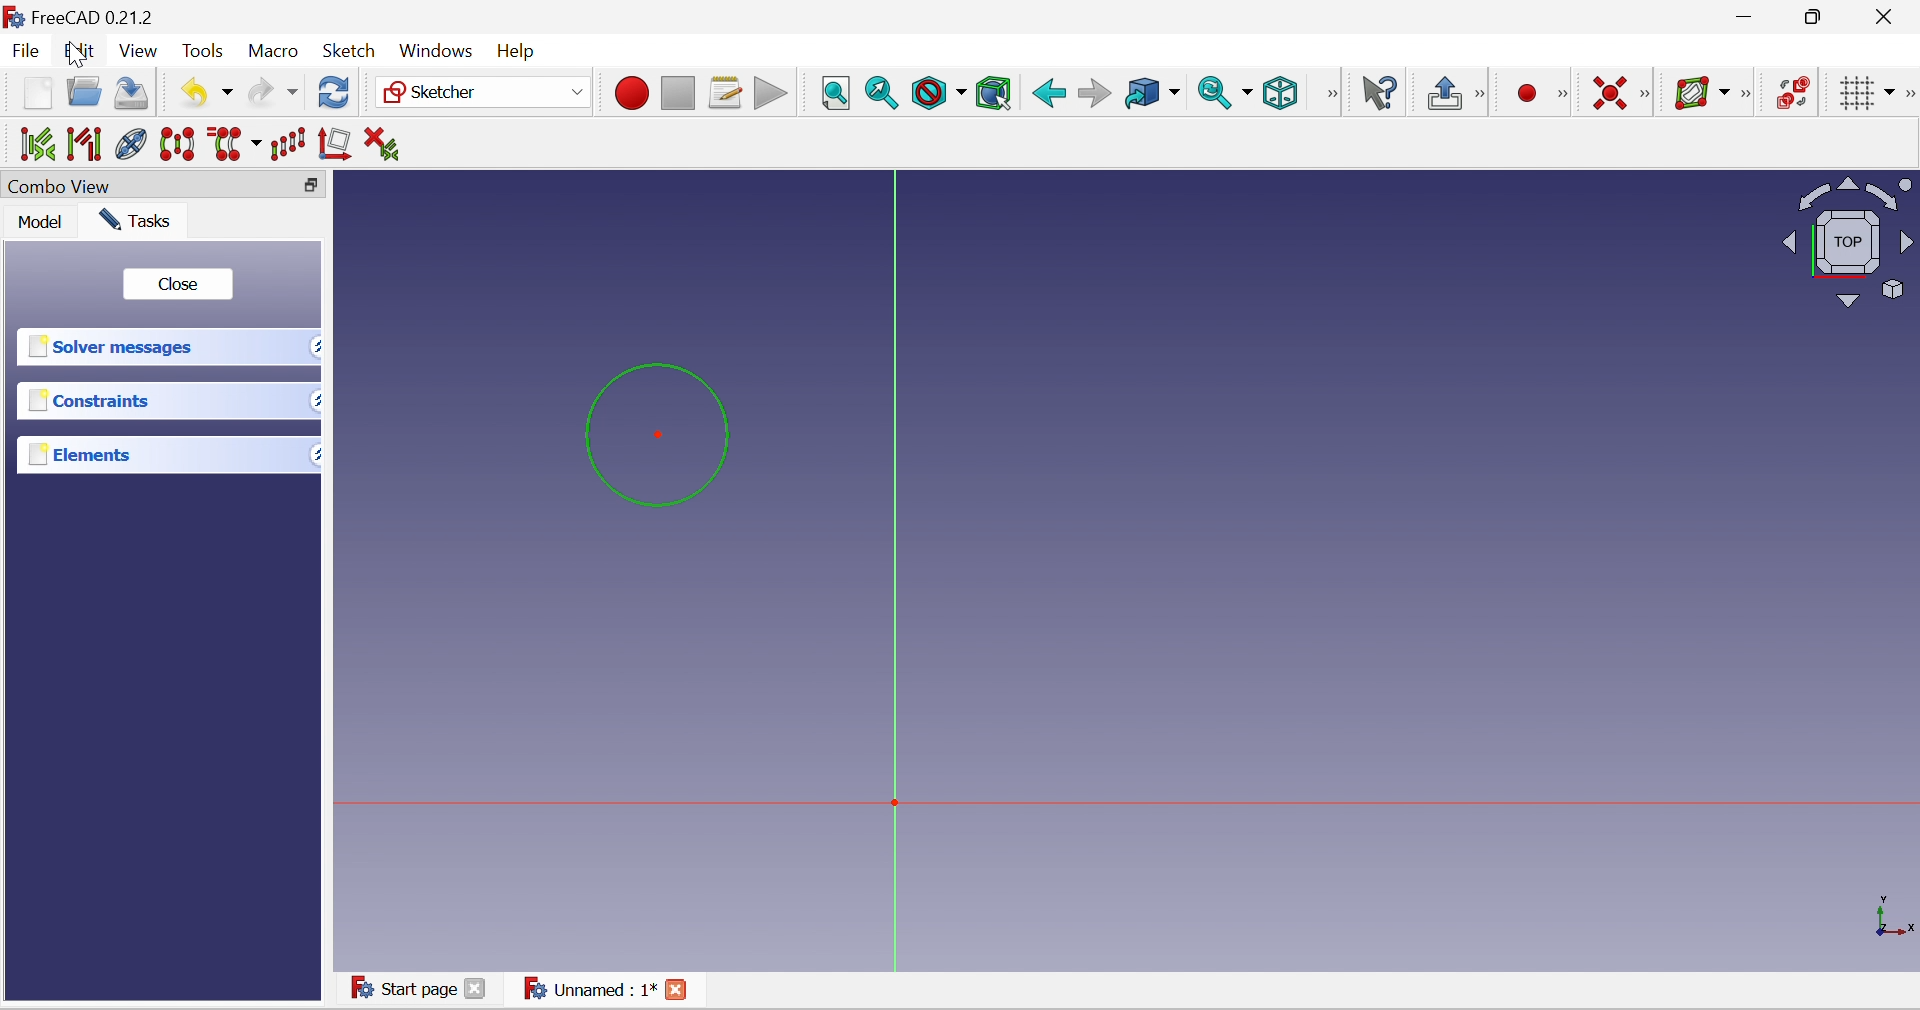 Image resolution: width=1920 pixels, height=1010 pixels. Describe the element at coordinates (1648, 96) in the screenshot. I see `[Sketcher constraints]]` at that location.